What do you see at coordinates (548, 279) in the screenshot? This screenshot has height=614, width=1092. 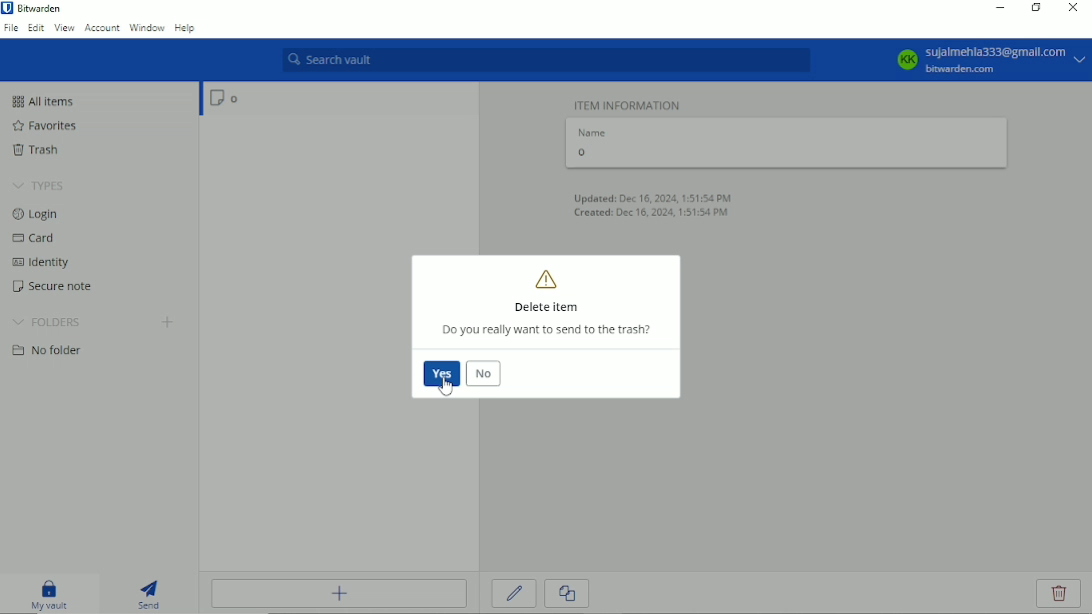 I see `warning icon` at bounding box center [548, 279].